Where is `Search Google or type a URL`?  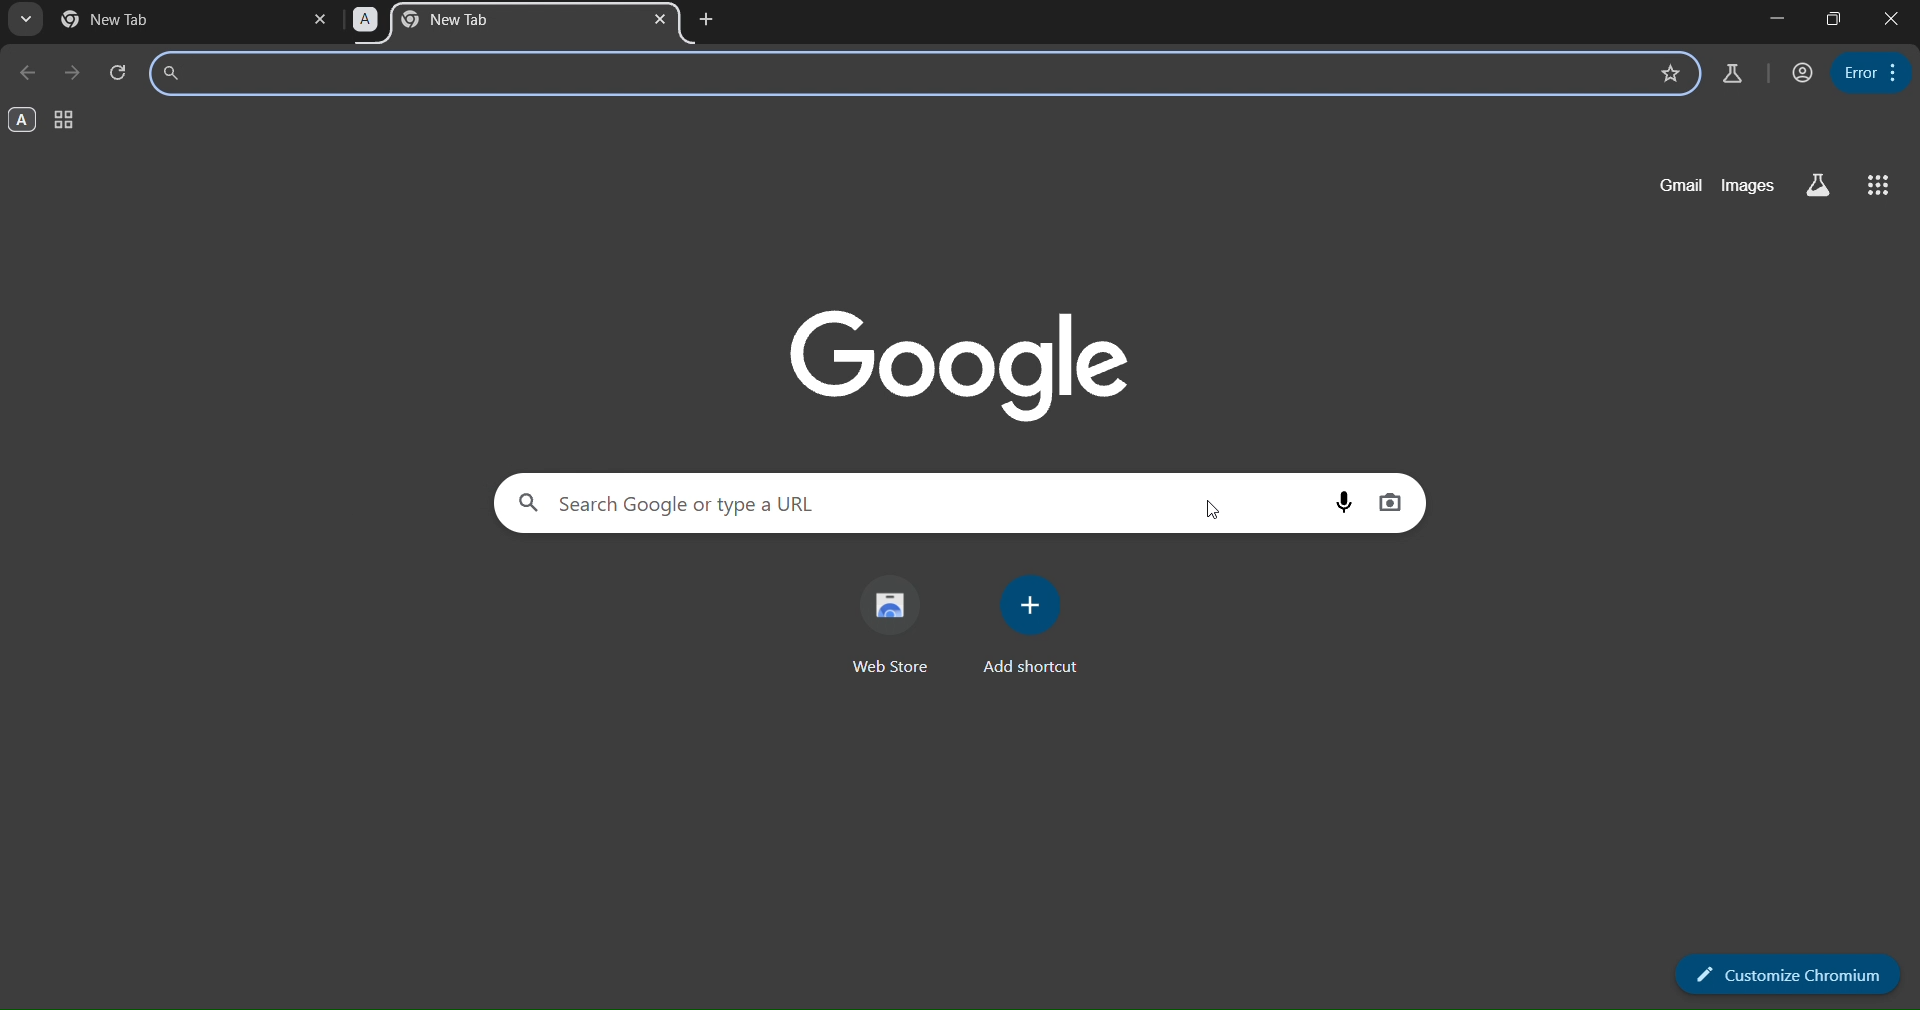 Search Google or type a URL is located at coordinates (663, 498).